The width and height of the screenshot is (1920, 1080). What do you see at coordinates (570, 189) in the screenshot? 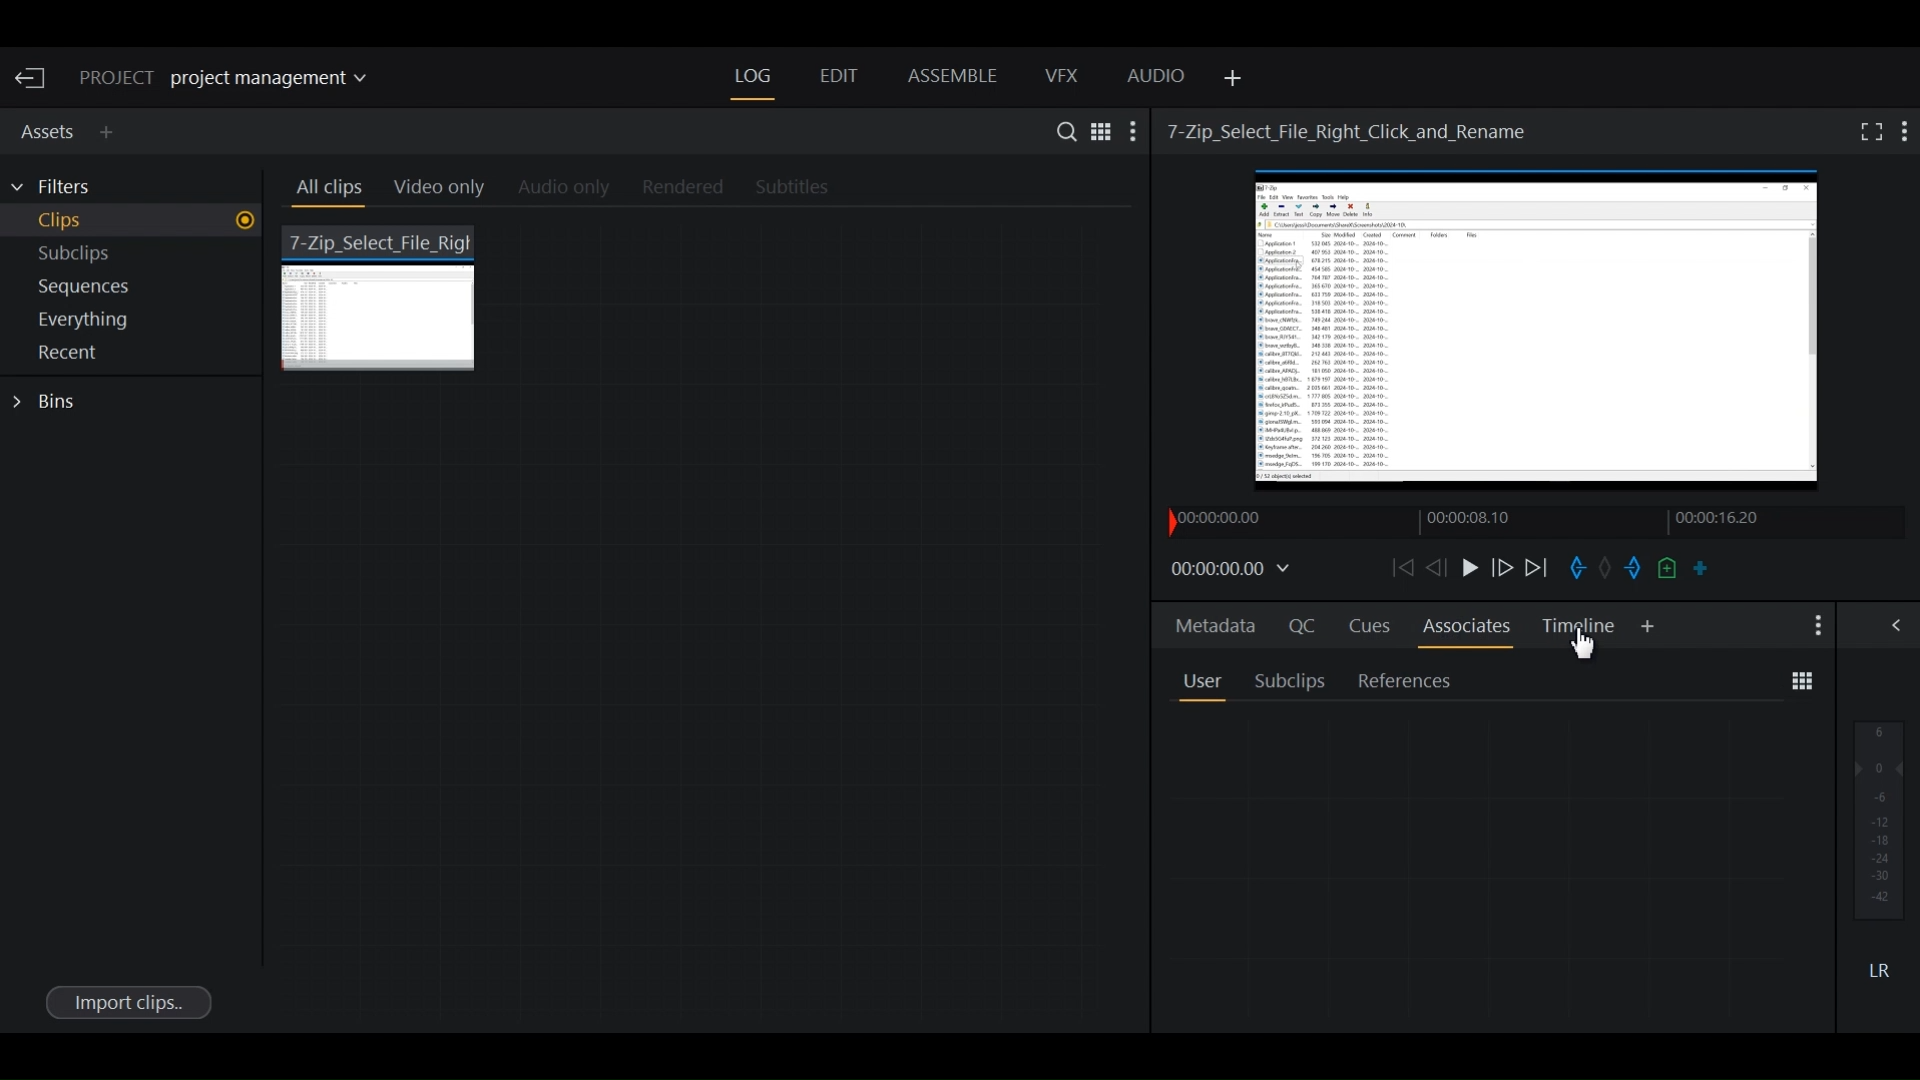
I see `Audio Only` at bounding box center [570, 189].